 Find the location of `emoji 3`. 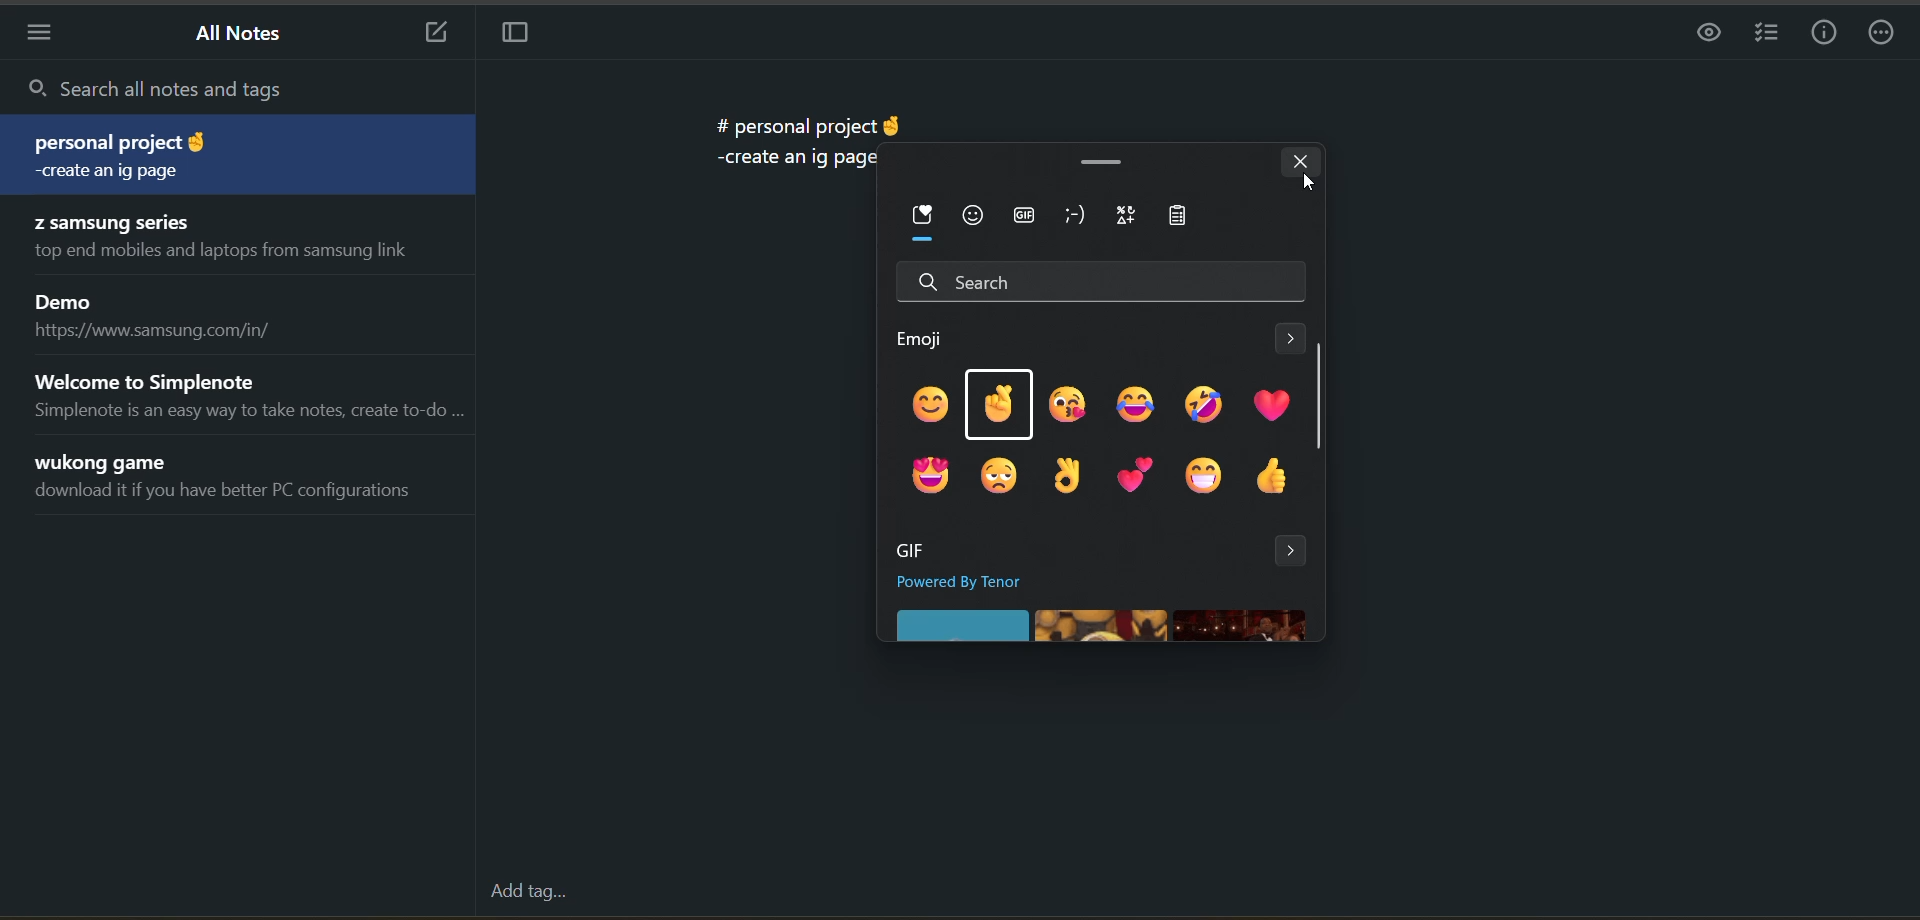

emoji 3 is located at coordinates (1067, 408).